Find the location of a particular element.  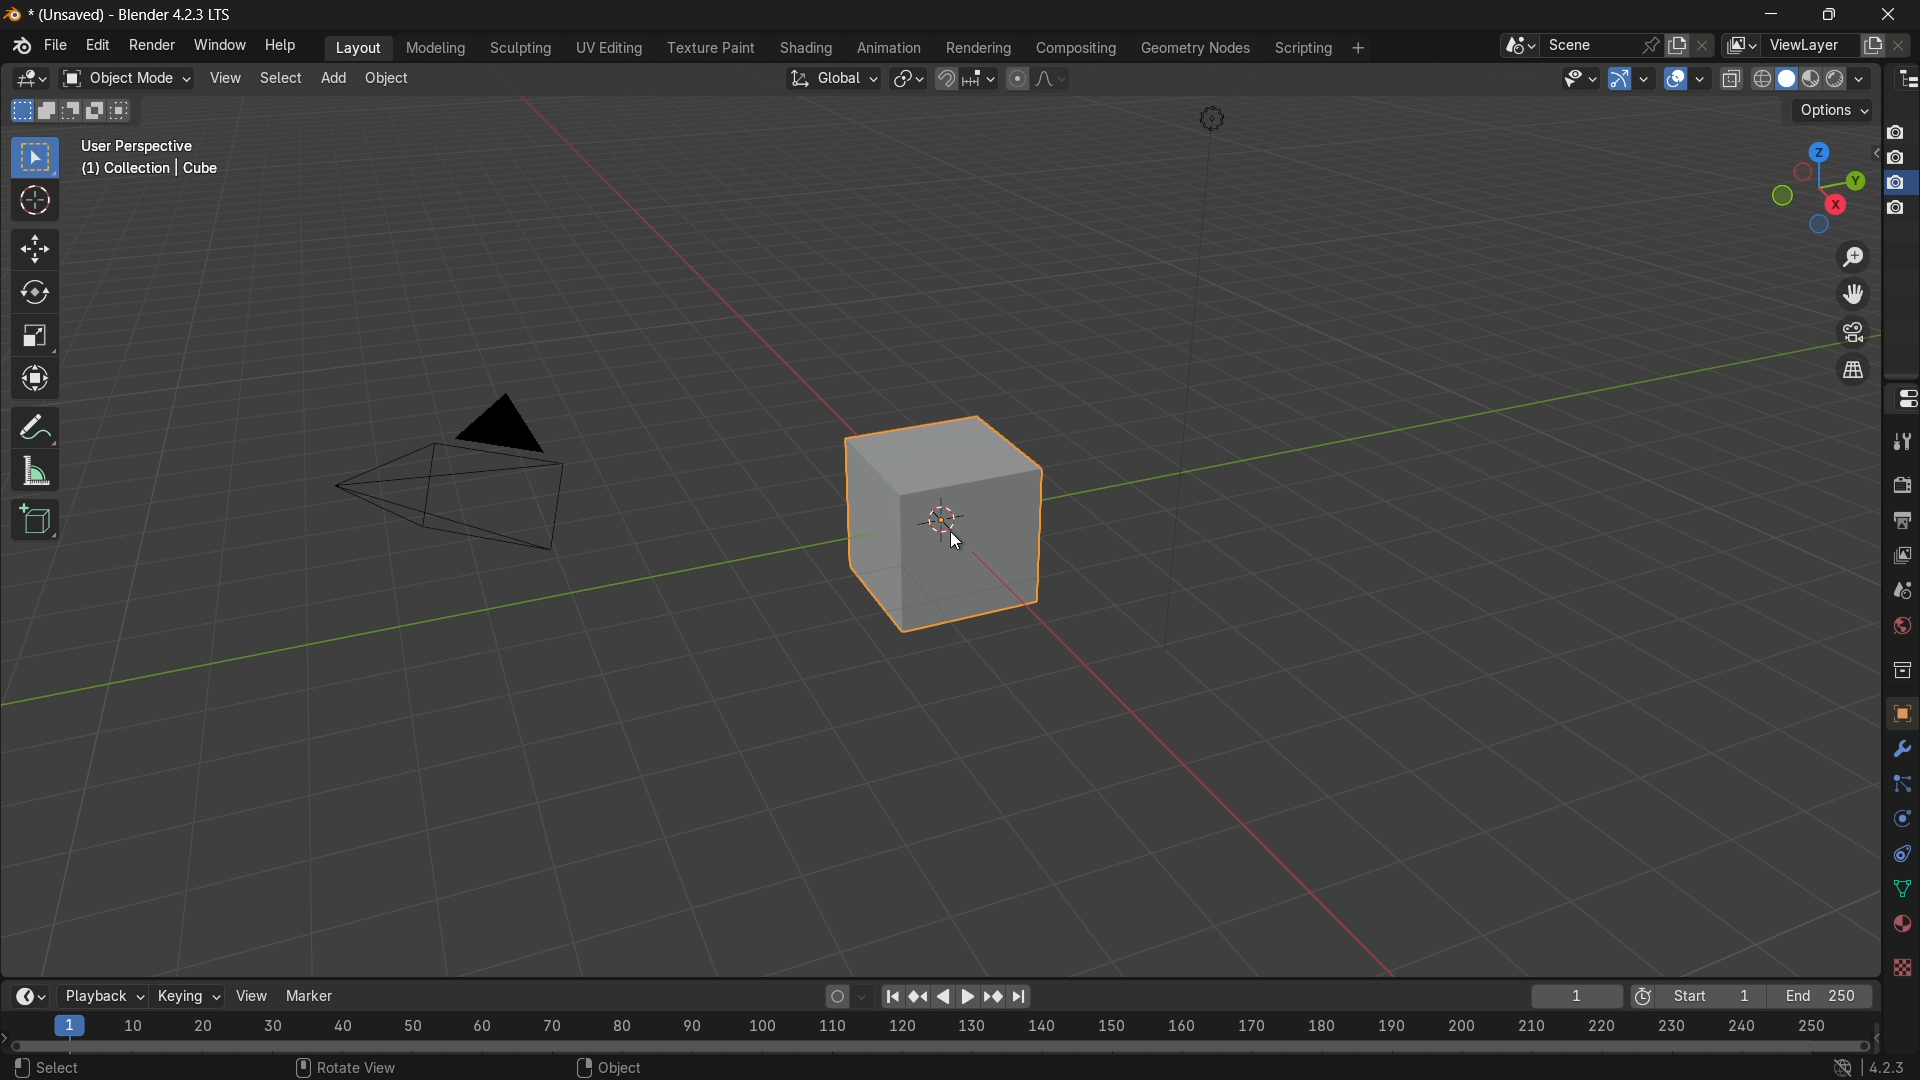

Rotate View is located at coordinates (349, 1066).